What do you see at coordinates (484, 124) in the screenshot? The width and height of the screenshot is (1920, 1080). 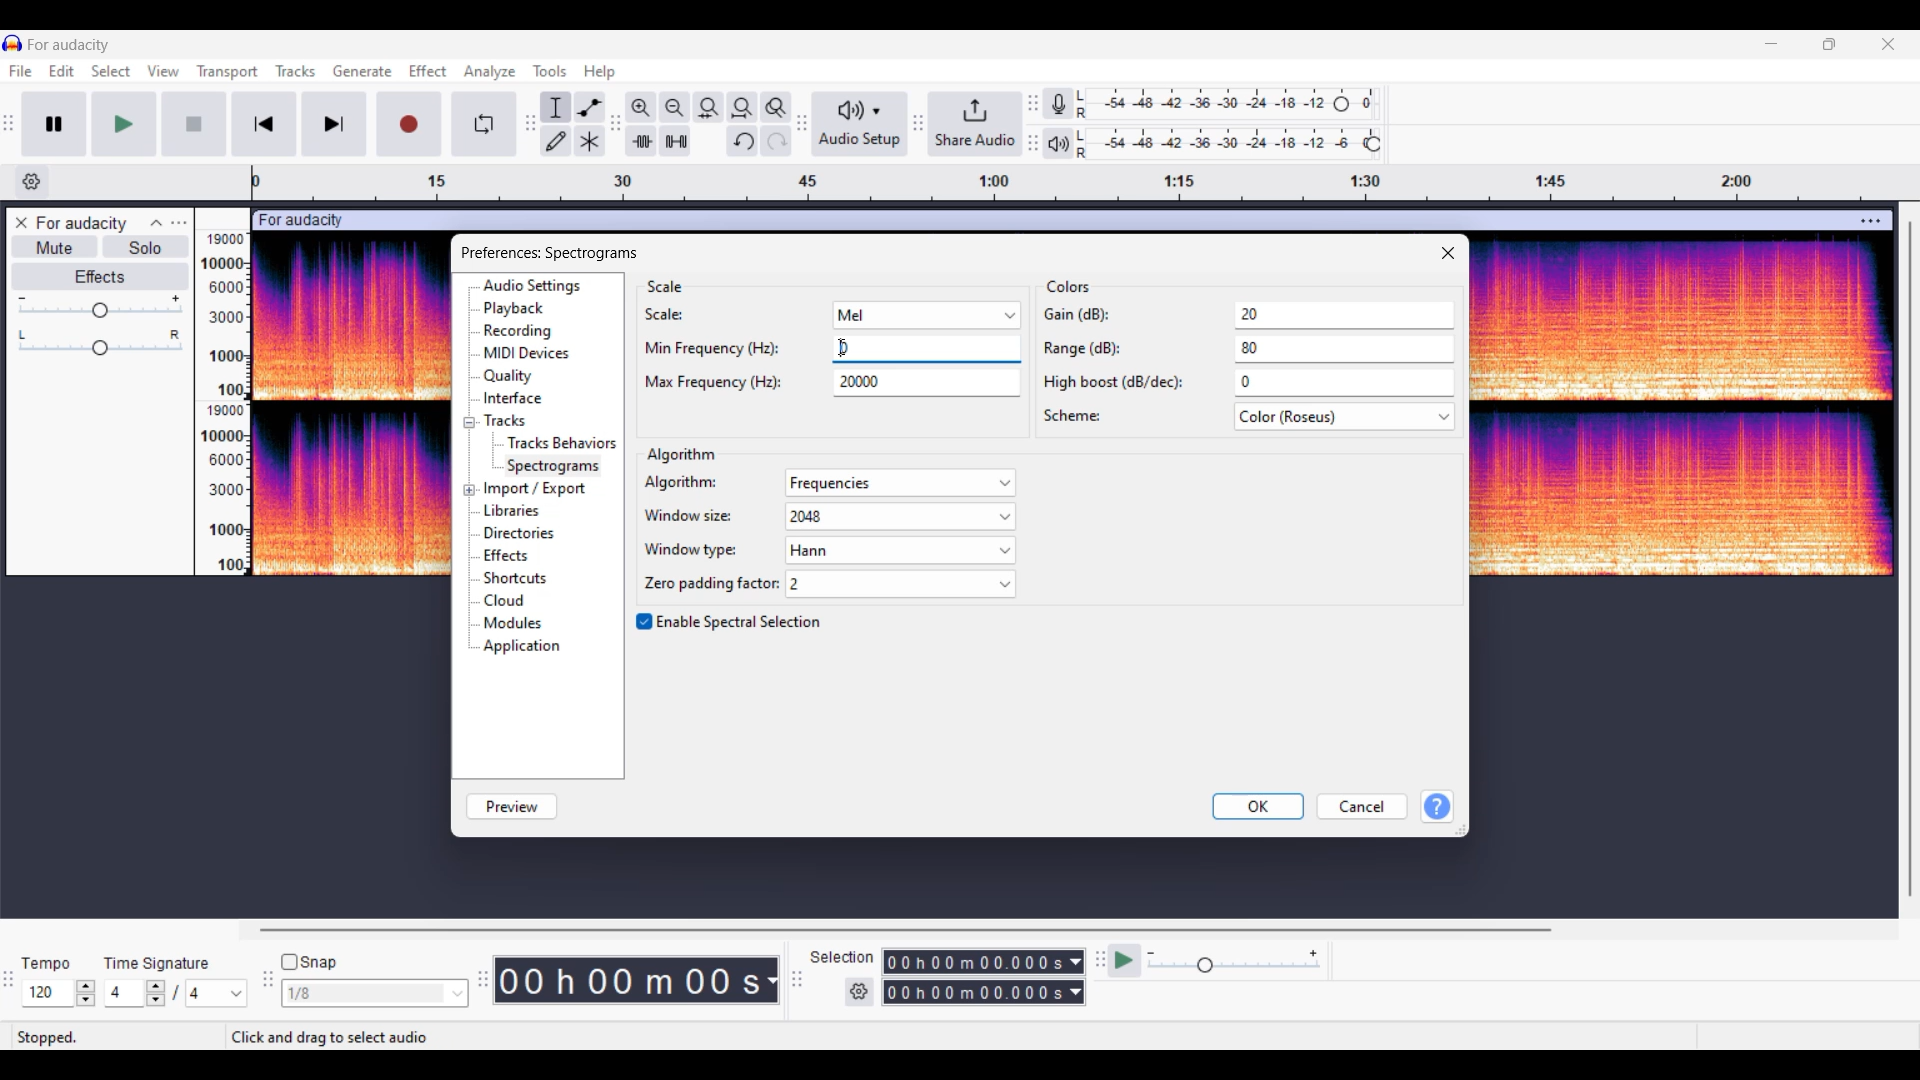 I see `Enable looping` at bounding box center [484, 124].